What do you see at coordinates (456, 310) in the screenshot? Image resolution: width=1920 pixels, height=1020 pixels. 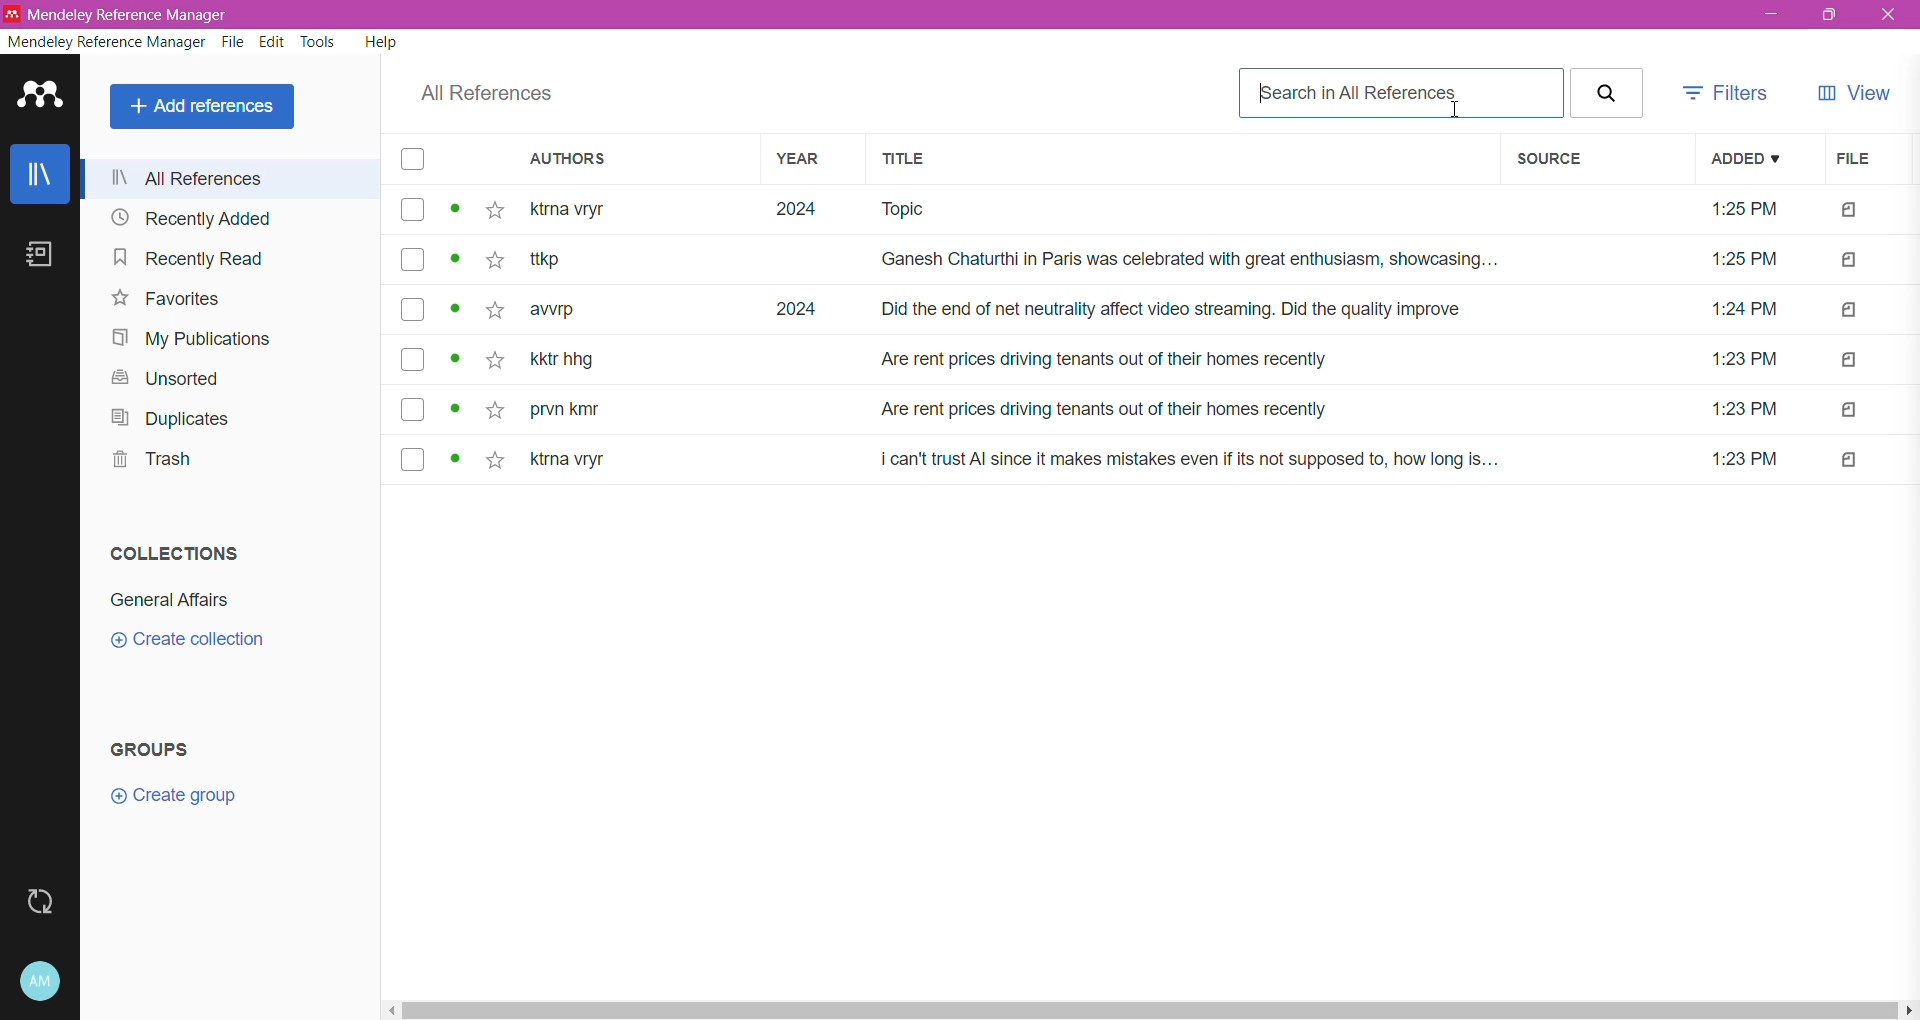 I see `view status of the file` at bounding box center [456, 310].